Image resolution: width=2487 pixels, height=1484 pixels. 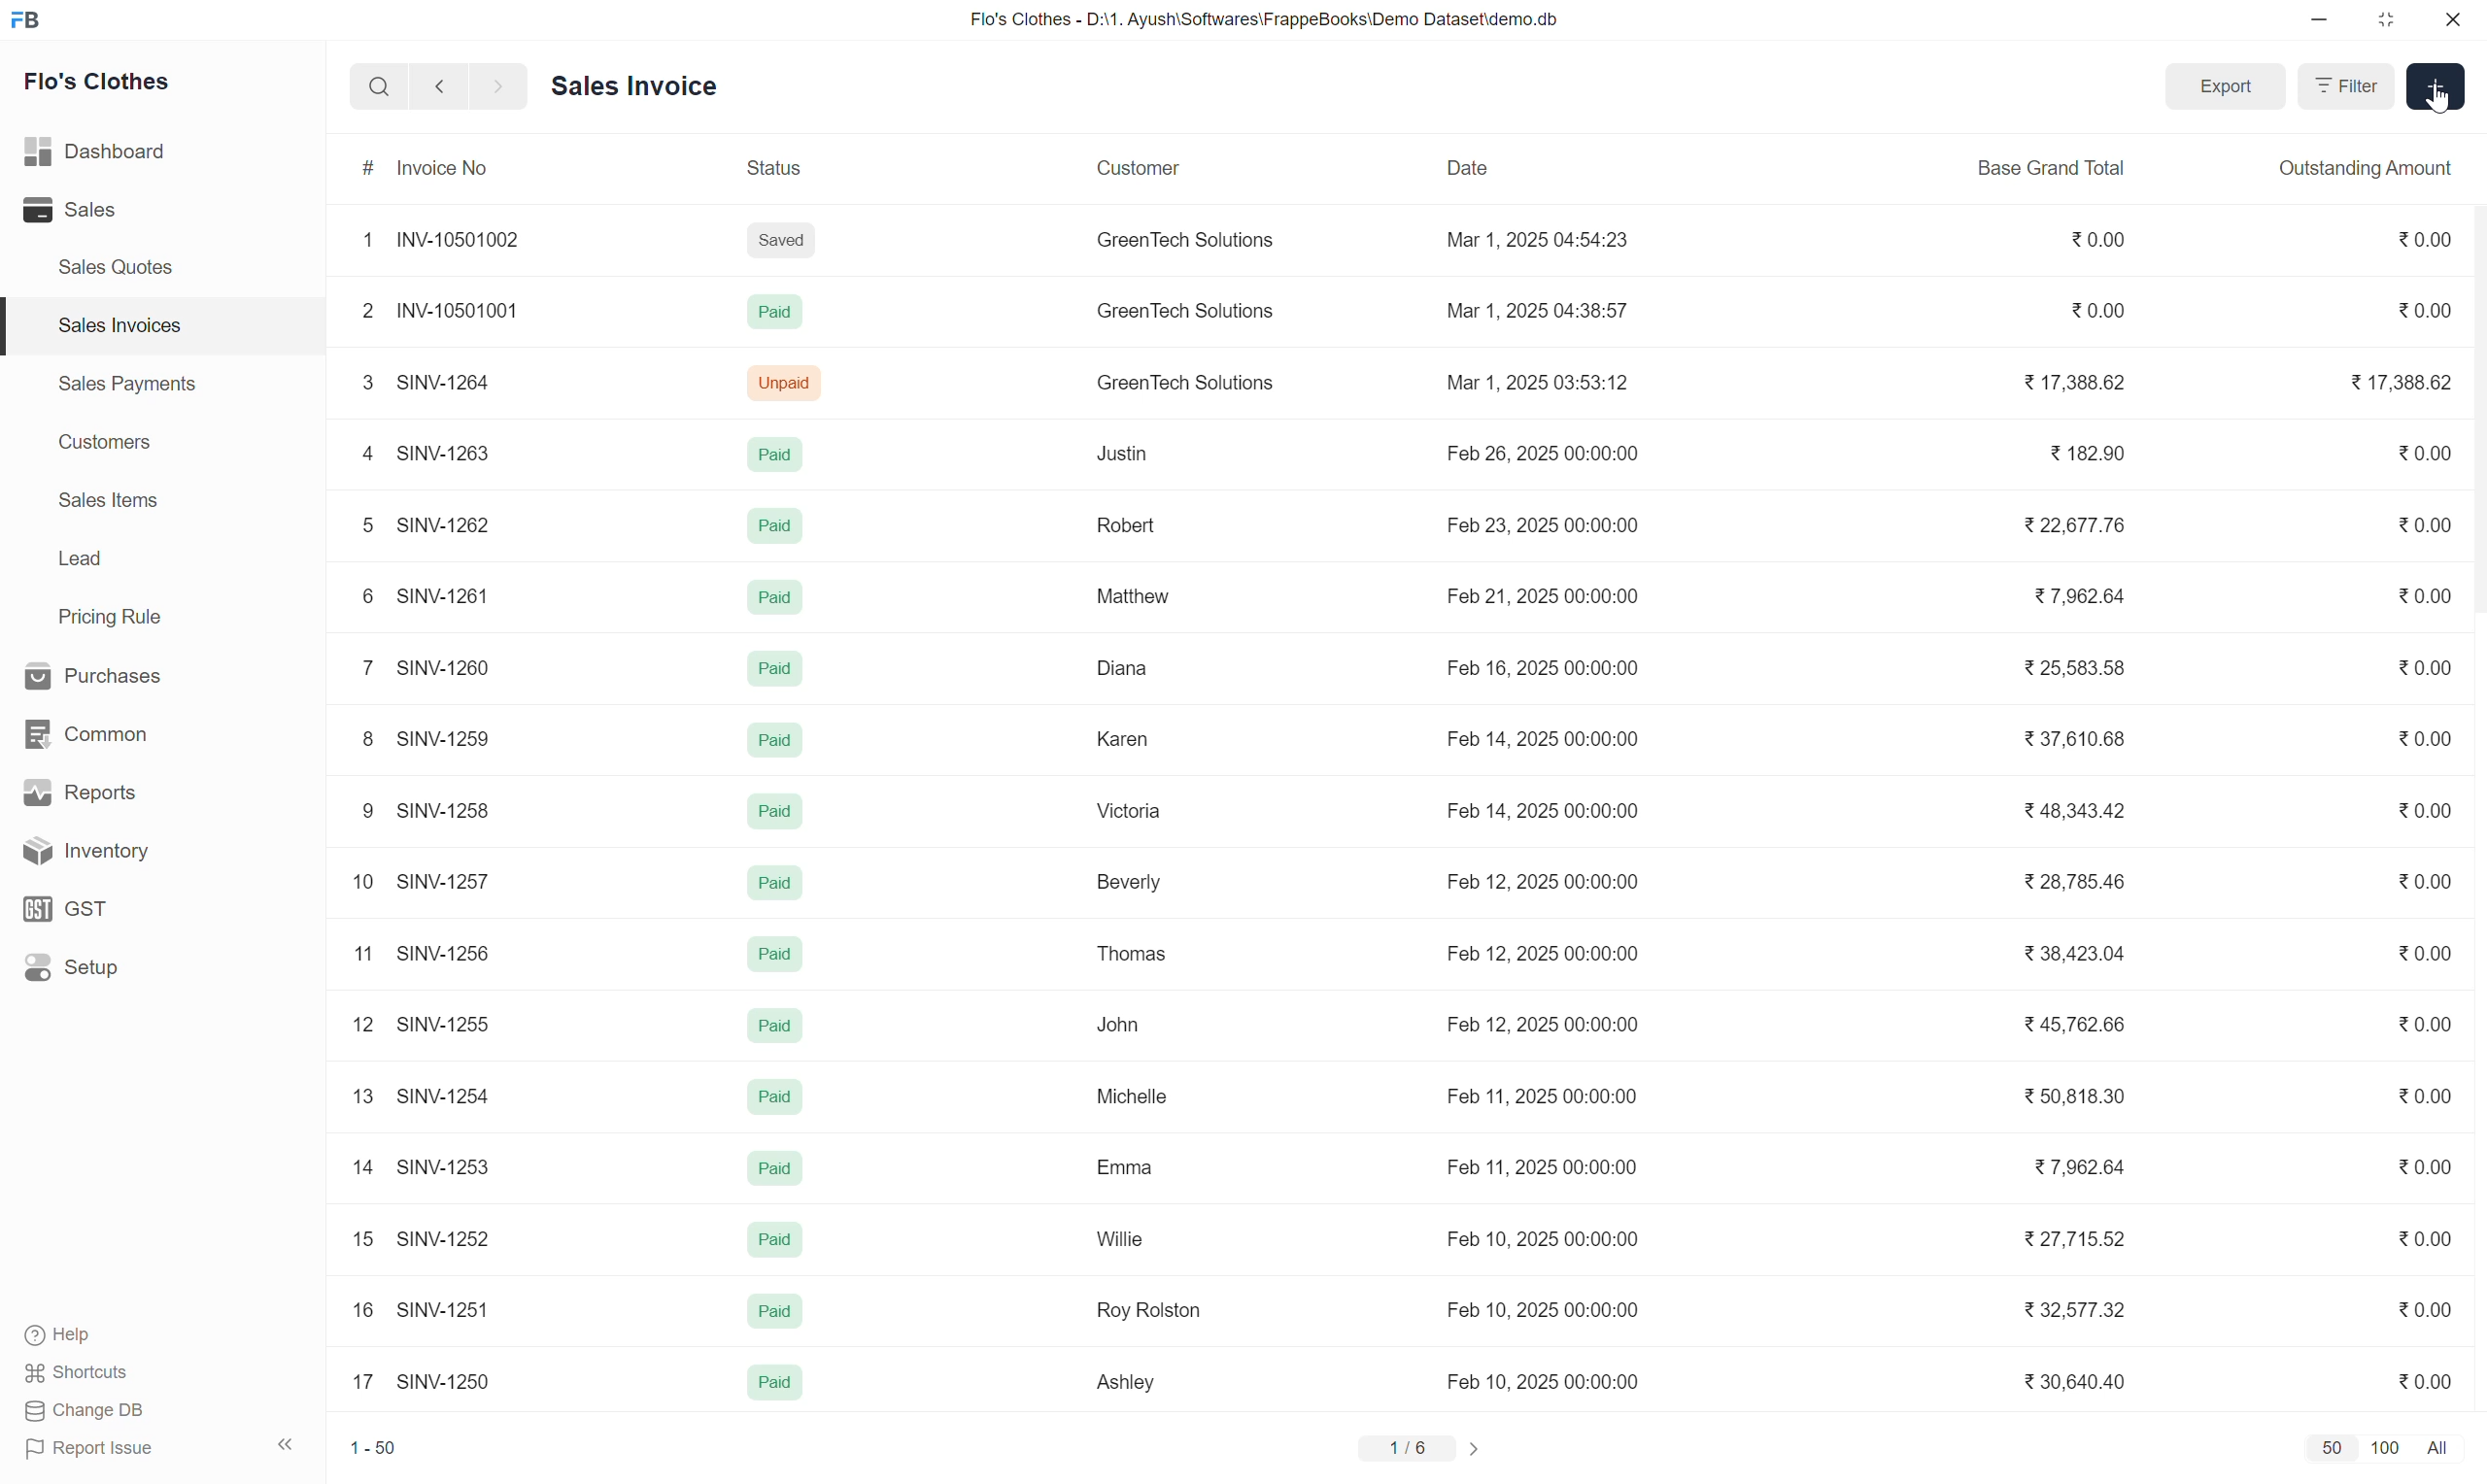 I want to click on SINV-1253, so click(x=447, y=1172).